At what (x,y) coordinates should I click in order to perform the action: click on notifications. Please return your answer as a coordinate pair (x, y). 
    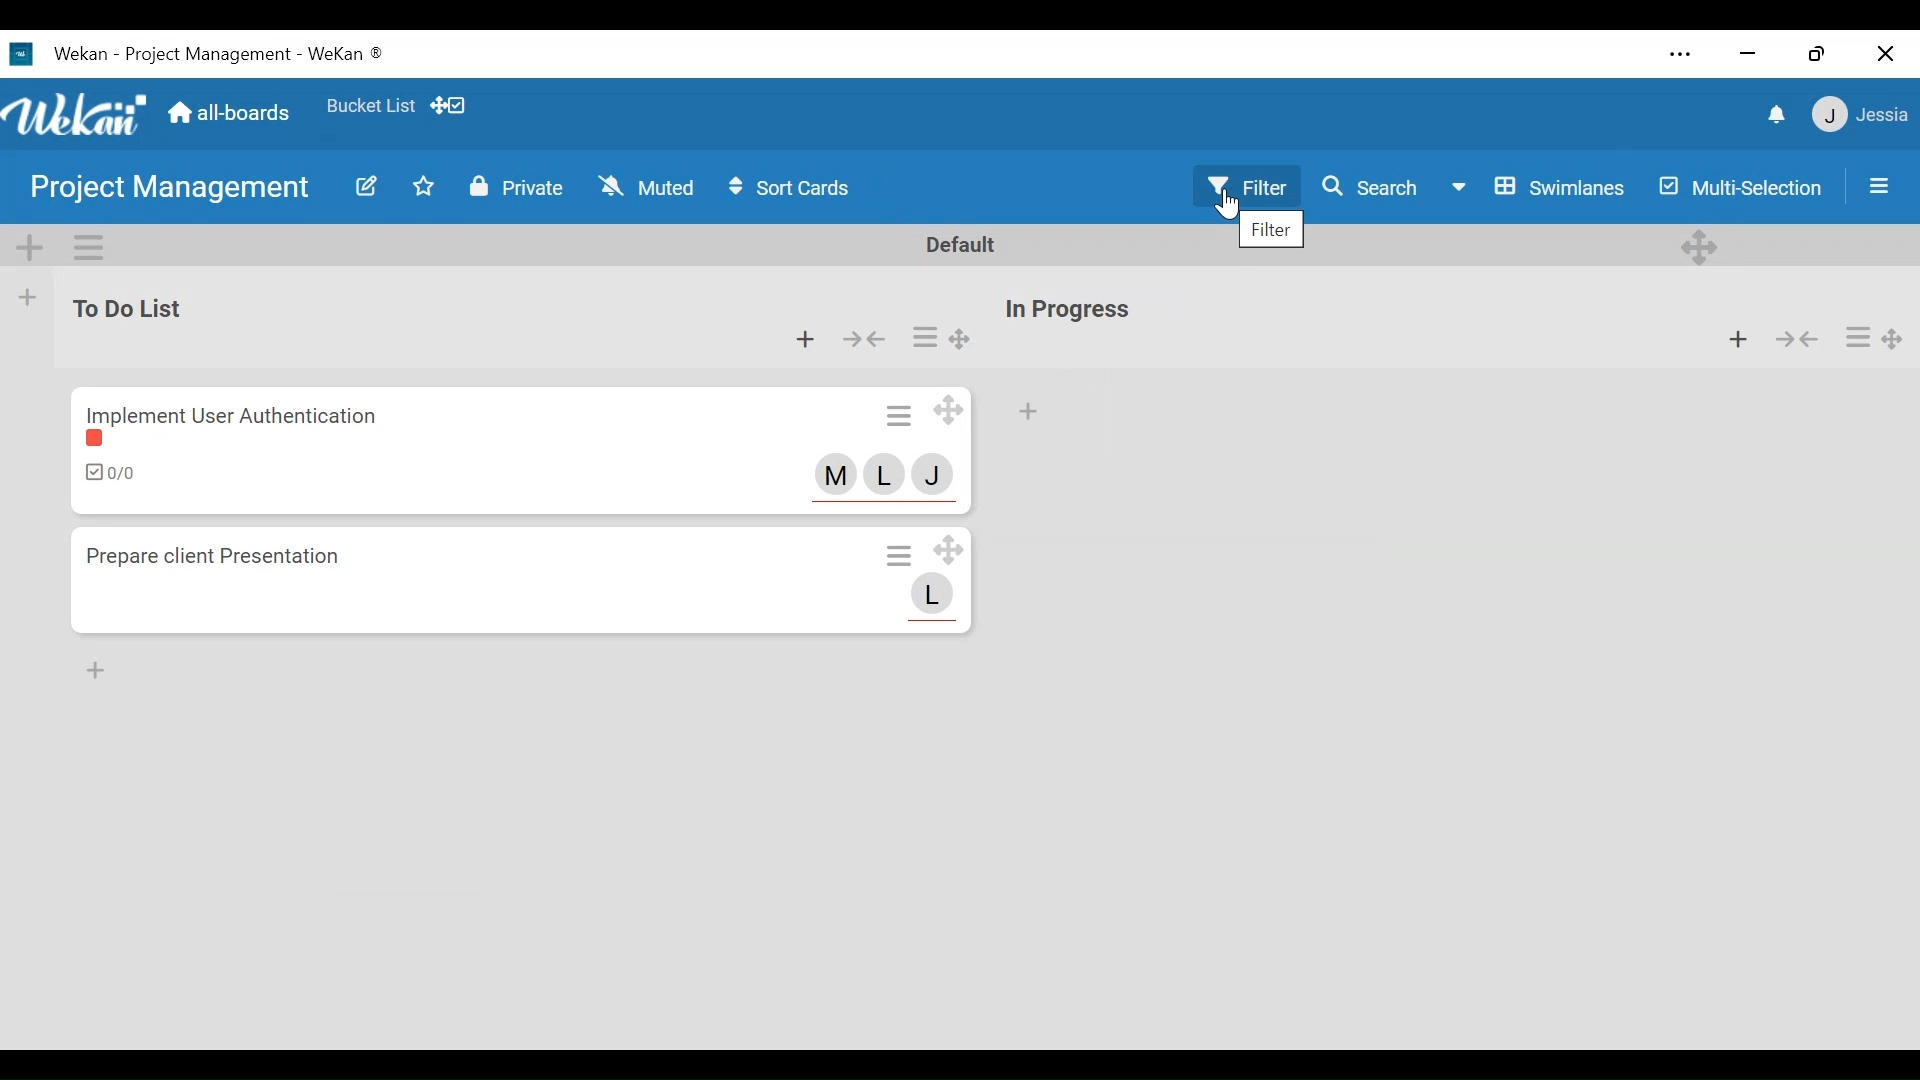
    Looking at the image, I should click on (1774, 113).